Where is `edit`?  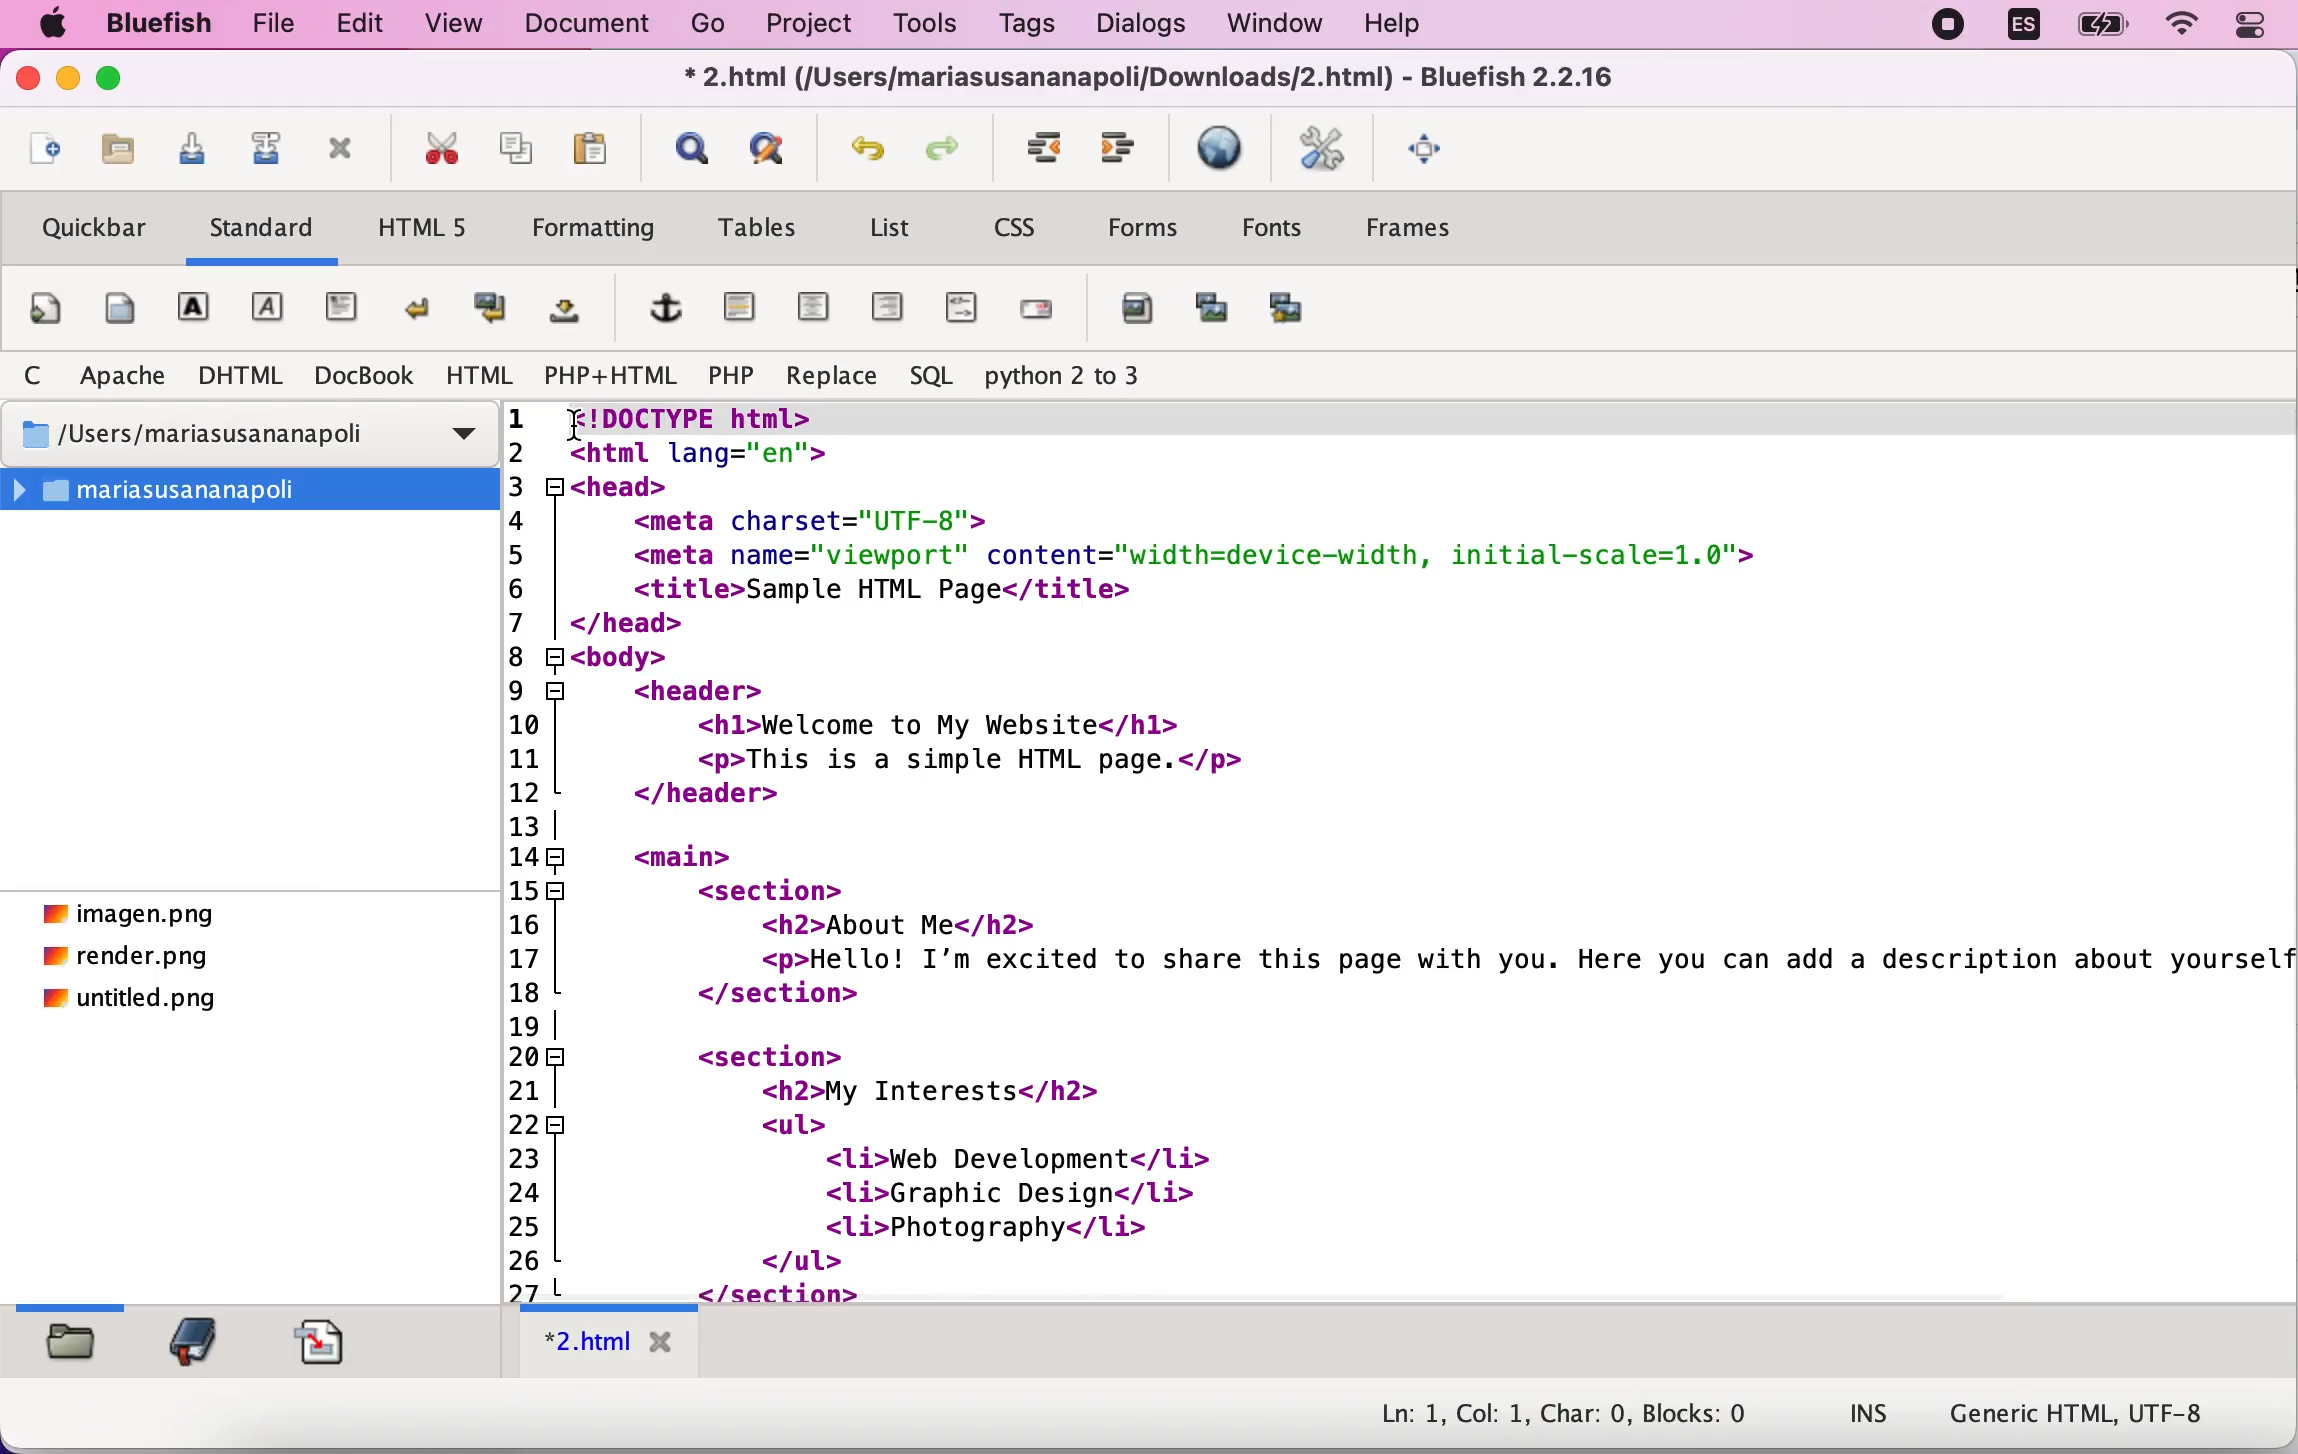 edit is located at coordinates (363, 23).